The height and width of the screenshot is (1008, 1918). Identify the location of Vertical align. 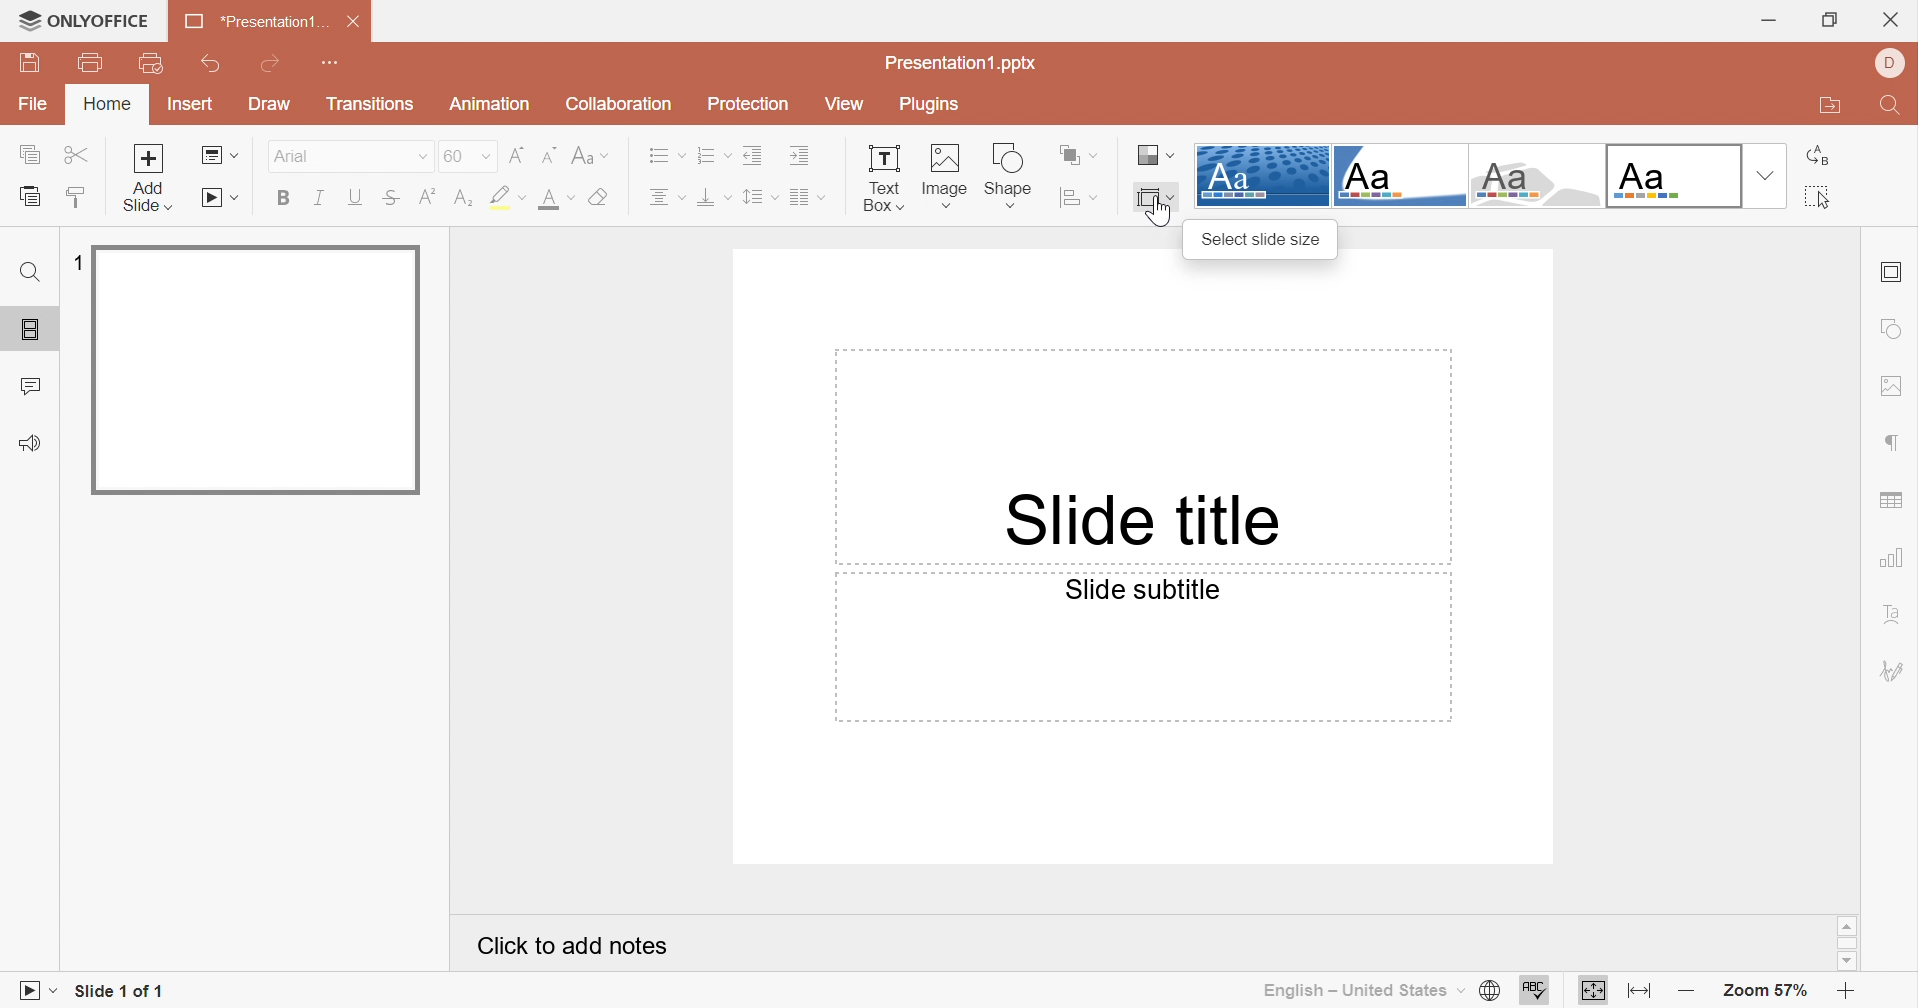
(711, 196).